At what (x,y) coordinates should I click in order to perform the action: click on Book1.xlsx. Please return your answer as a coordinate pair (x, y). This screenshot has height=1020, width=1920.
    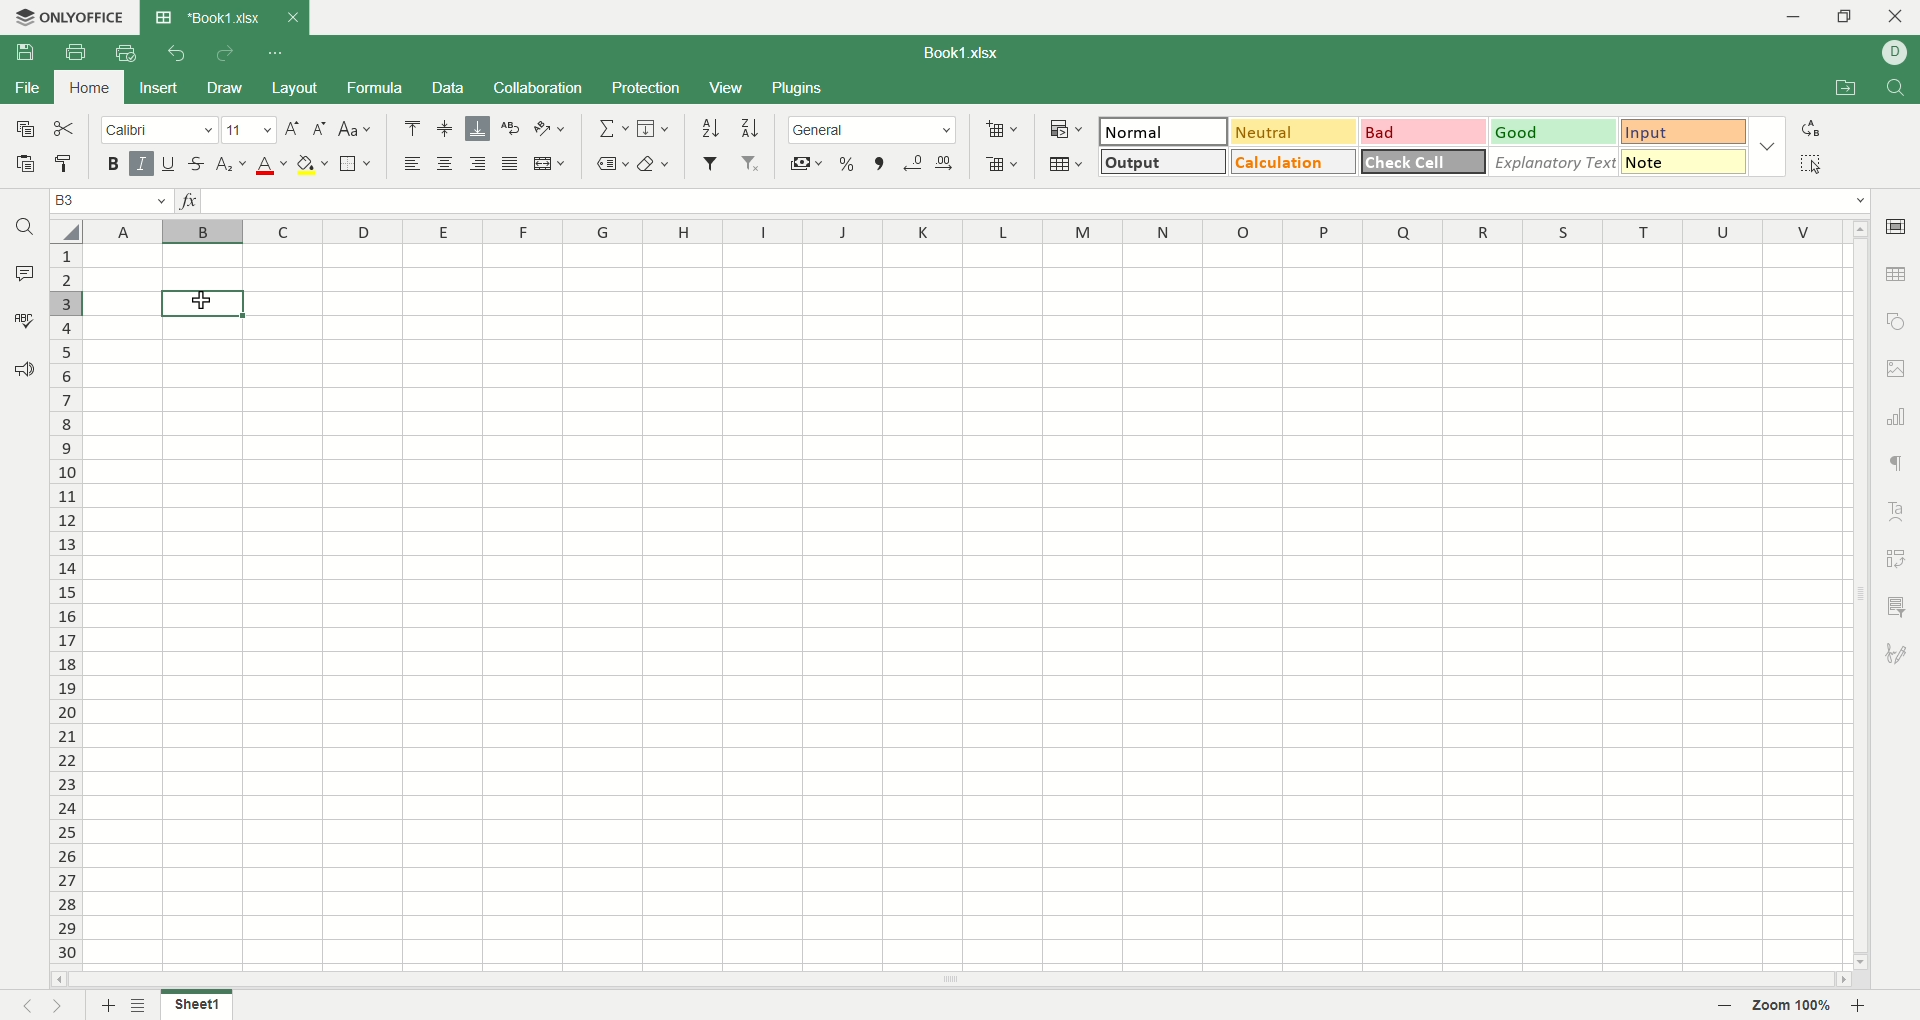
    Looking at the image, I should click on (965, 52).